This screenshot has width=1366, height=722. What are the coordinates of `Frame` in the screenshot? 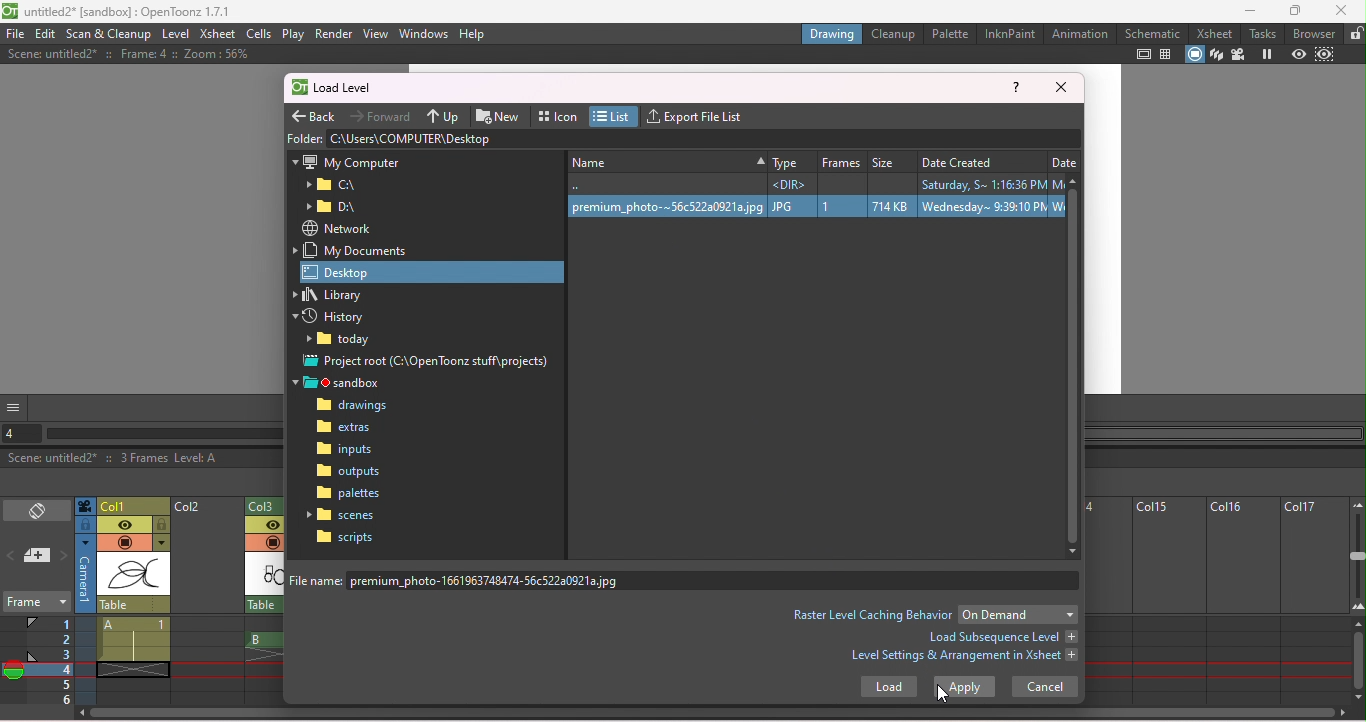 It's located at (841, 159).